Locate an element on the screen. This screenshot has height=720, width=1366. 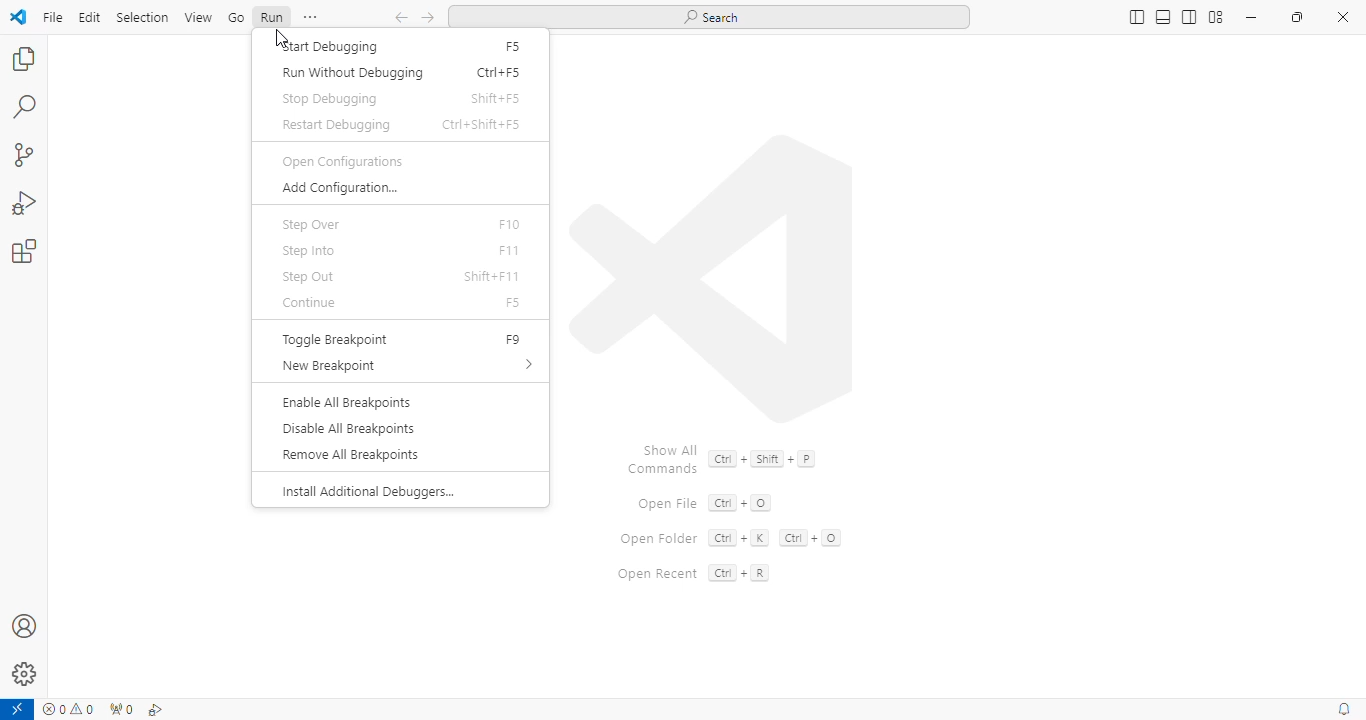
extensions is located at coordinates (25, 251).